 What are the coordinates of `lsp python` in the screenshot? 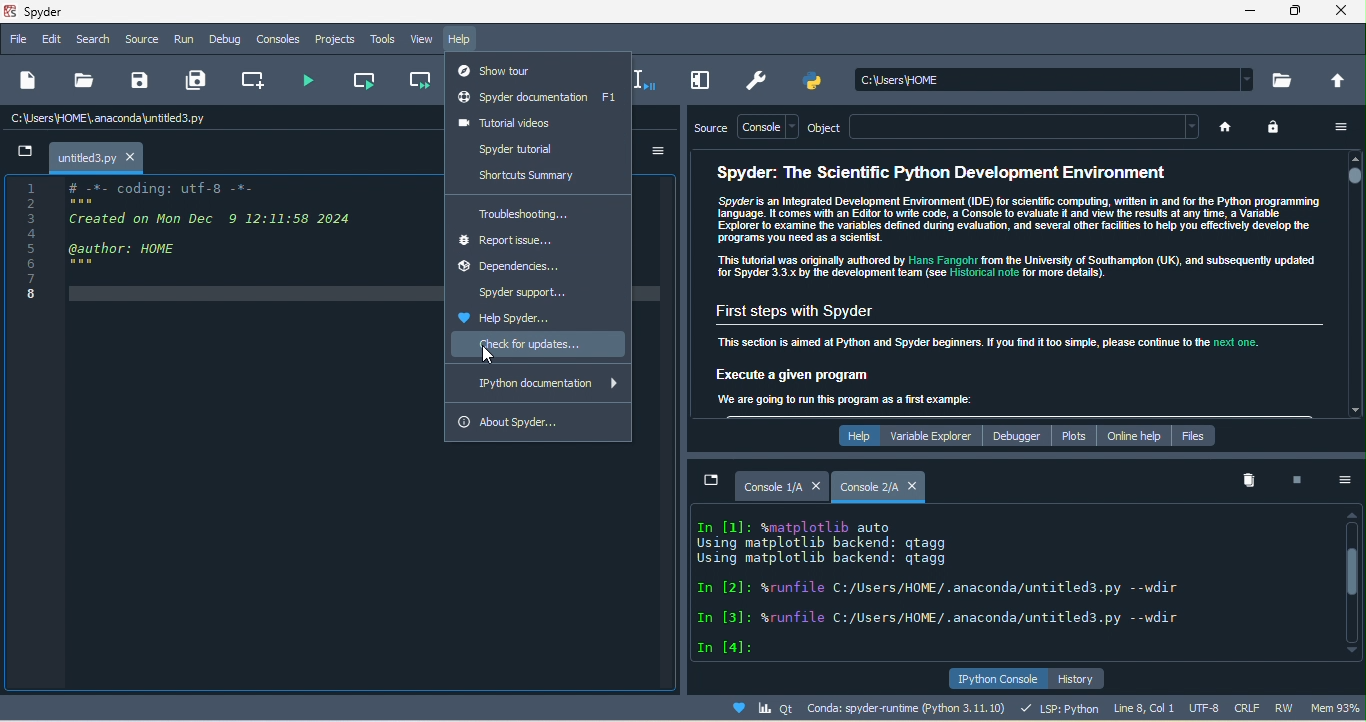 It's located at (1057, 708).